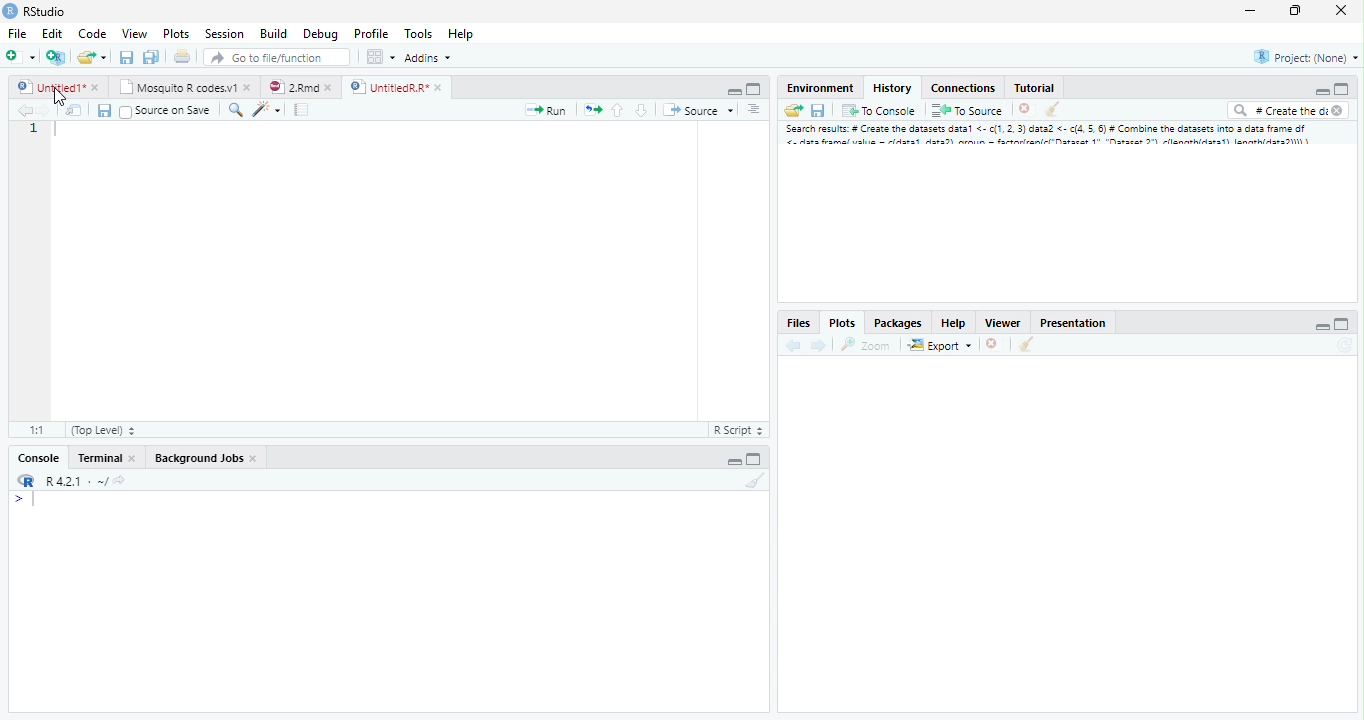 Image resolution: width=1364 pixels, height=720 pixels. Describe the element at coordinates (429, 59) in the screenshot. I see `Addins` at that location.